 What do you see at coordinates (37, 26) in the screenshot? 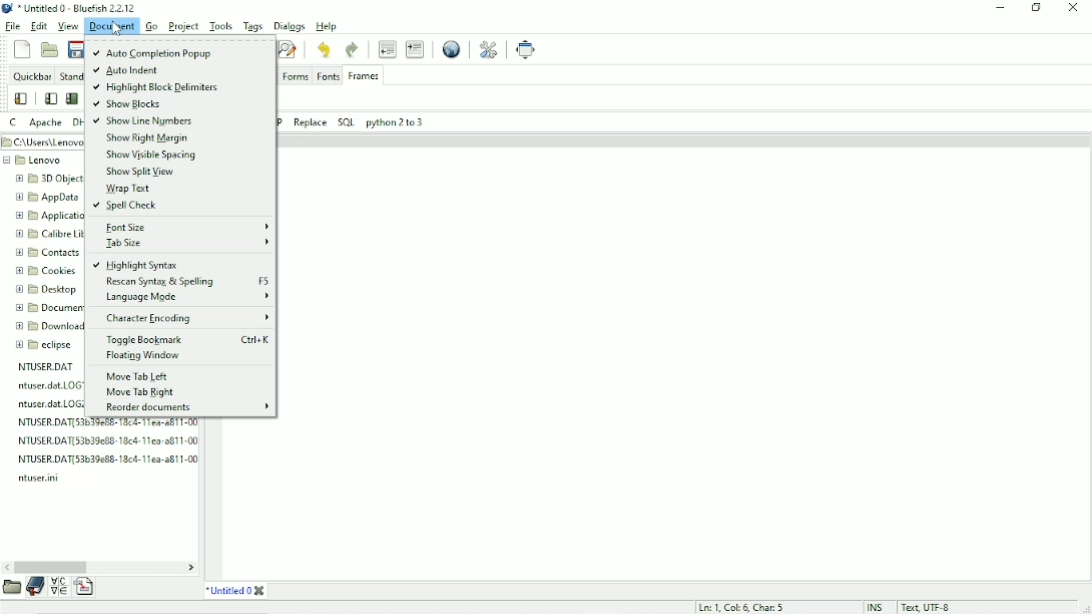
I see `Edit` at bounding box center [37, 26].